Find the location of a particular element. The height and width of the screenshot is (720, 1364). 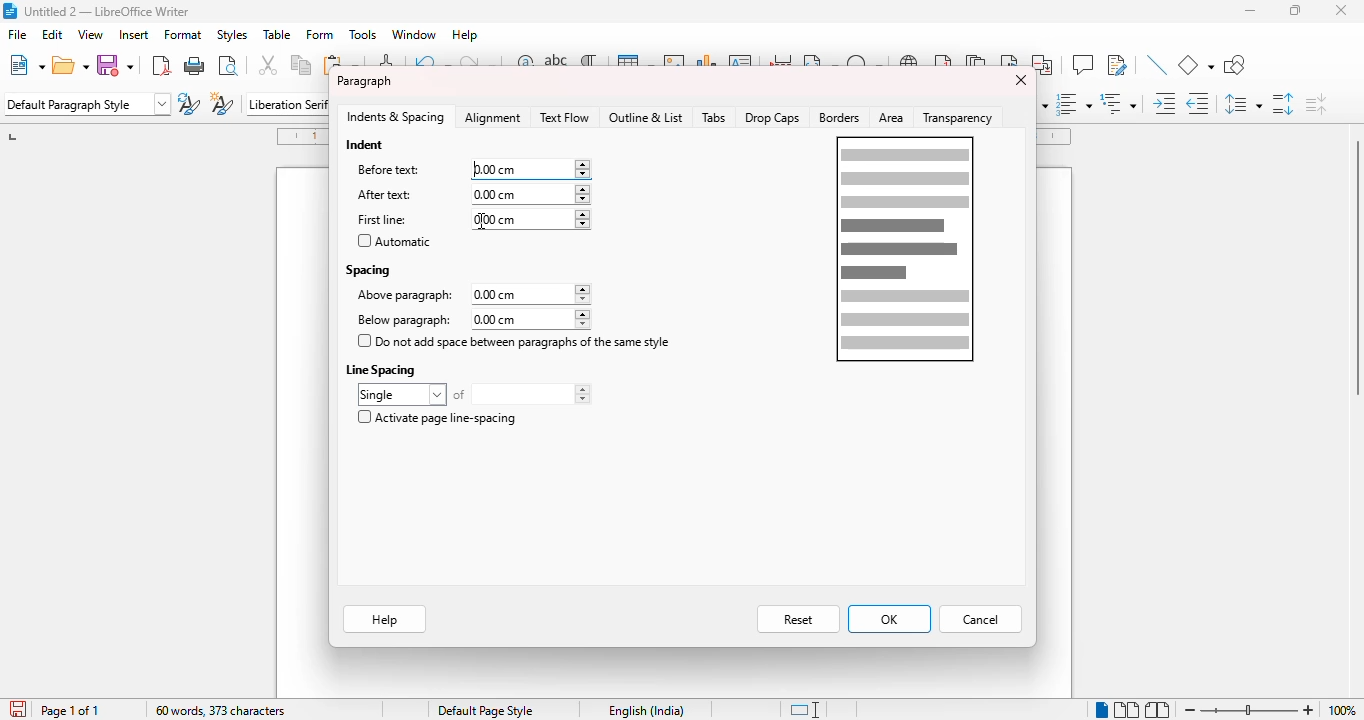

increase indent is located at coordinates (1165, 103).